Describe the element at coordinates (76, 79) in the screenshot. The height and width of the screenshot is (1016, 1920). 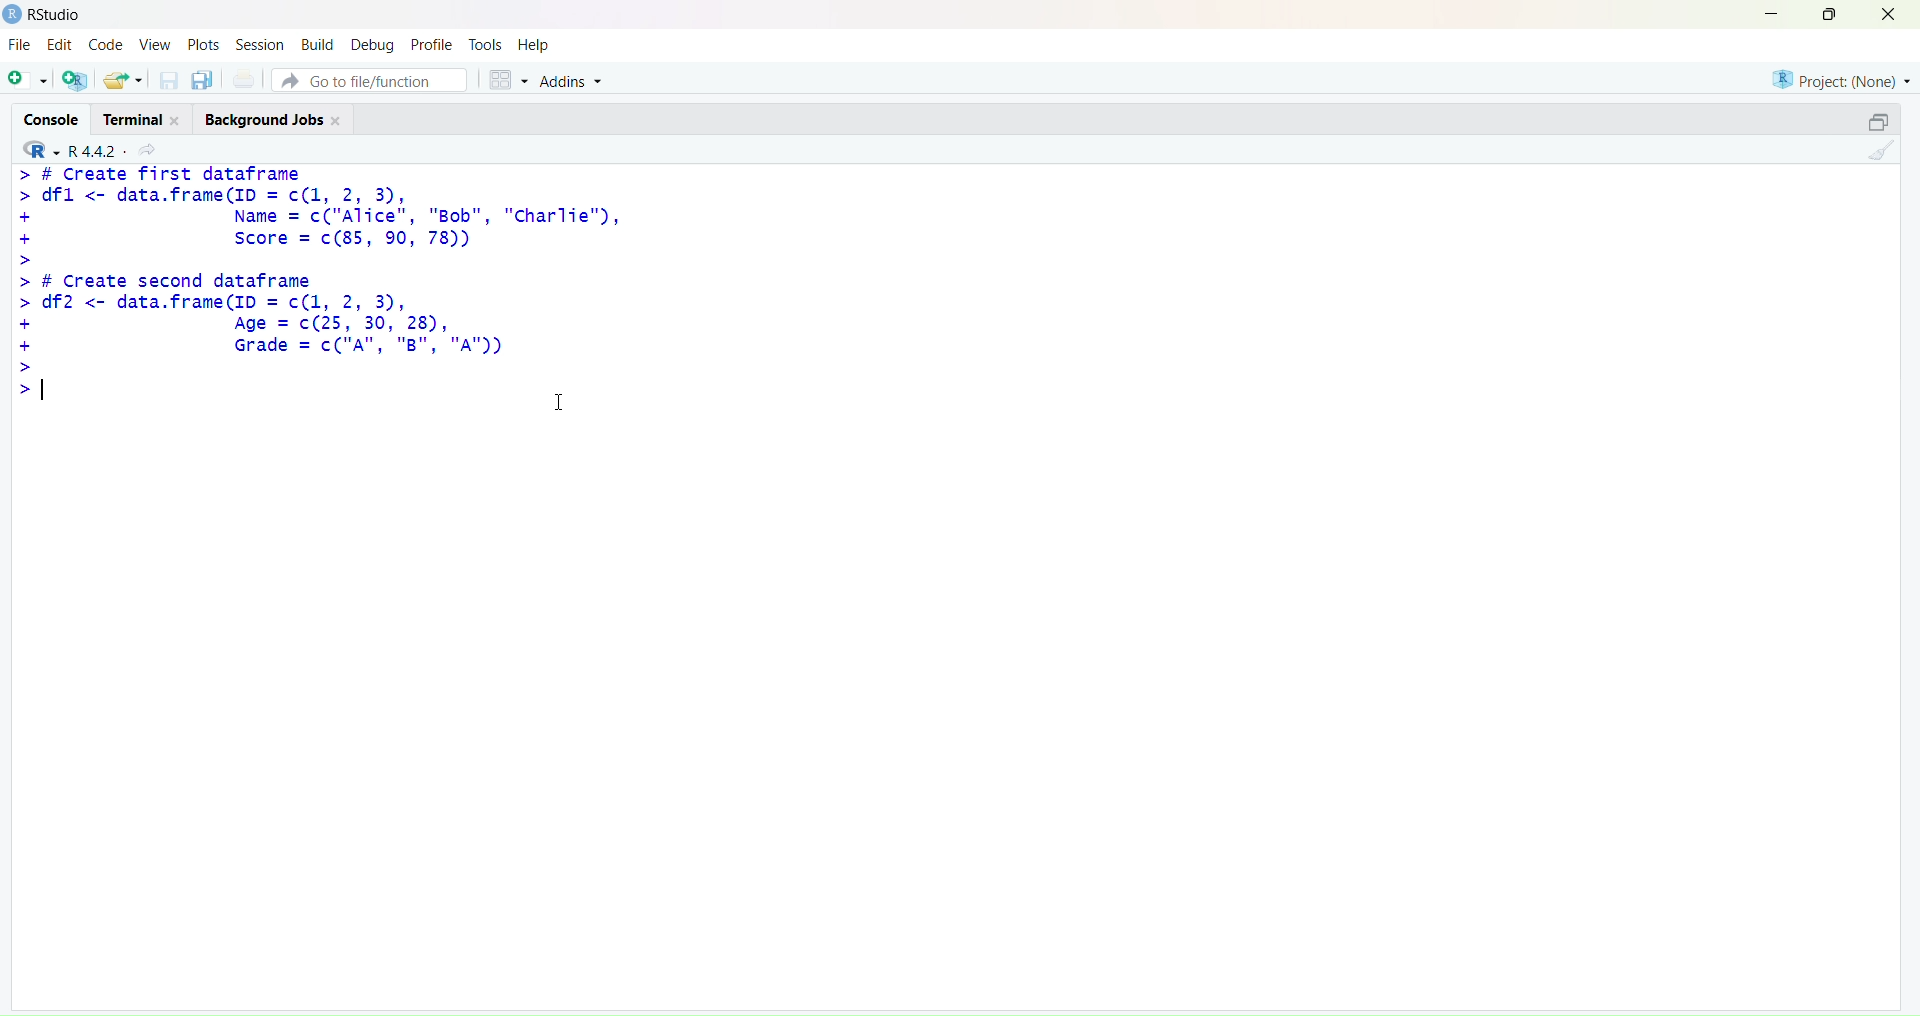
I see `create a project` at that location.